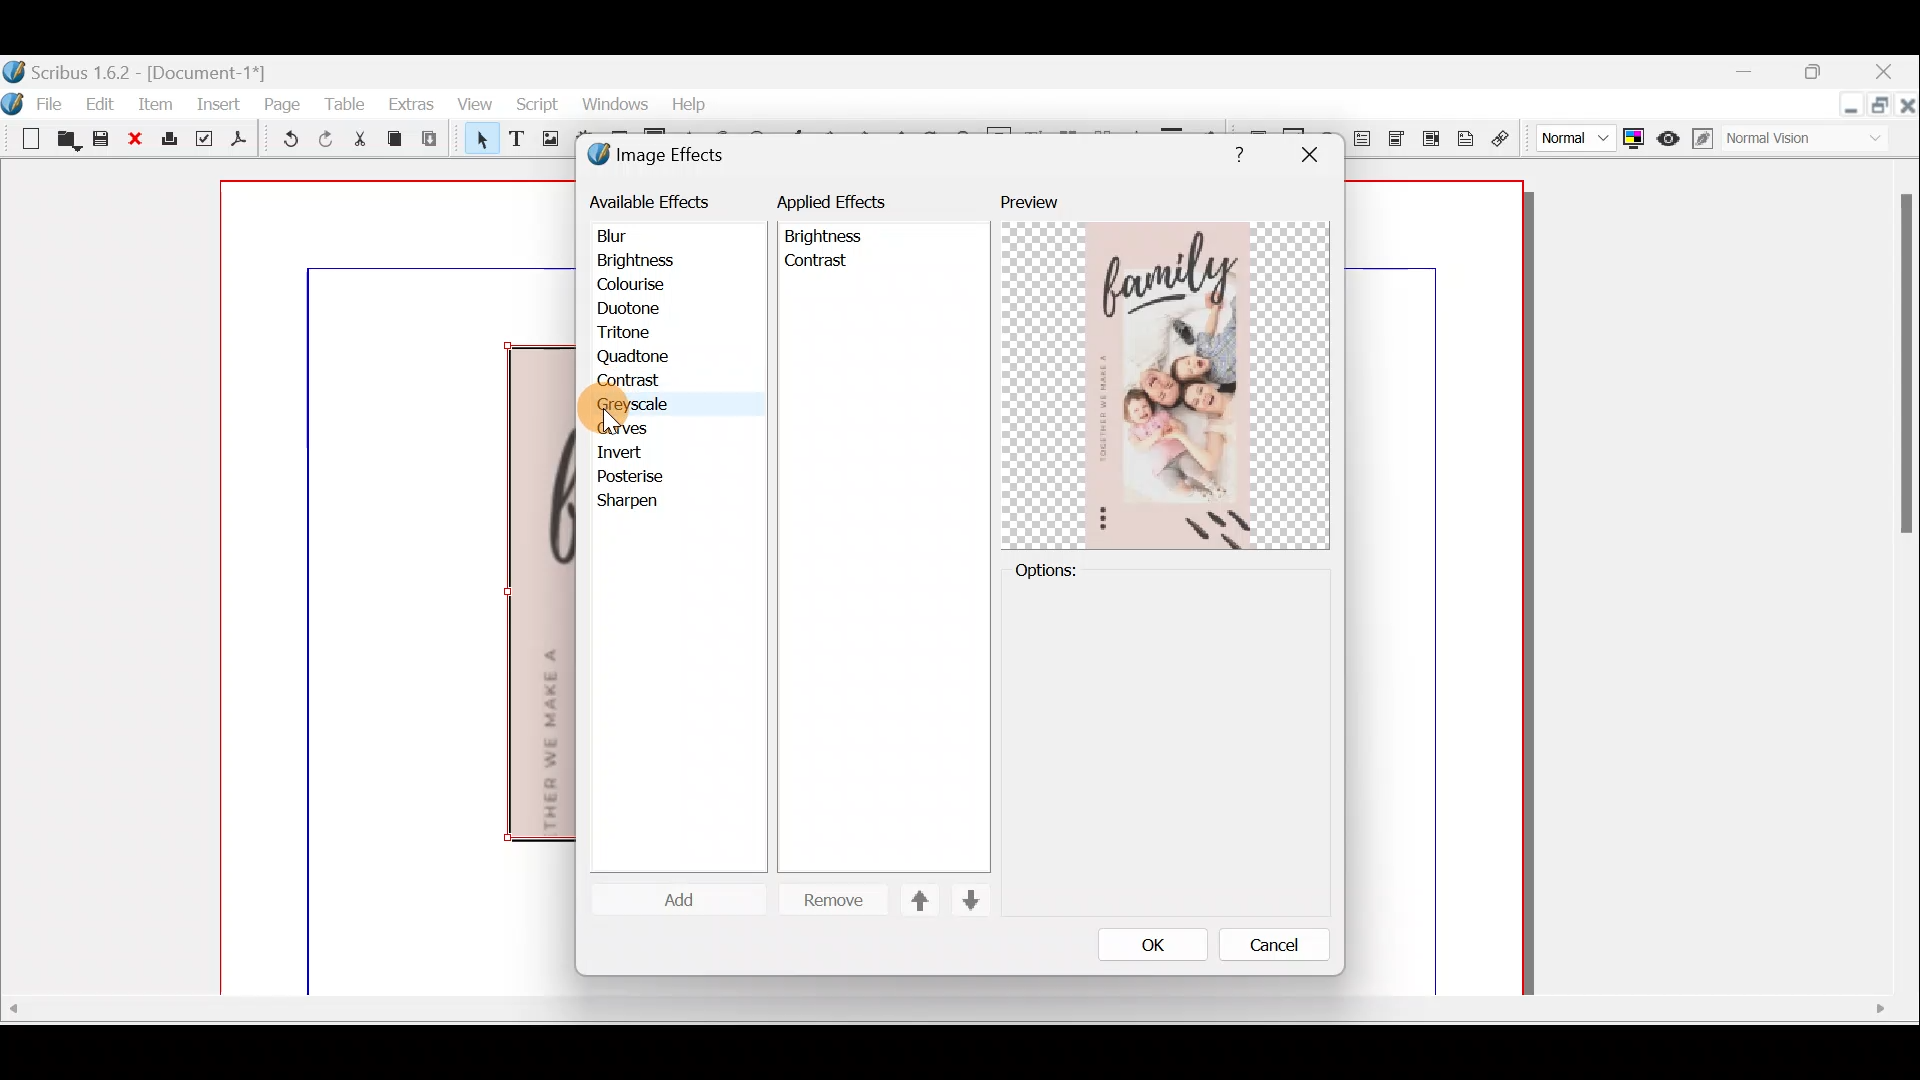  Describe the element at coordinates (1844, 106) in the screenshot. I see `Minimise` at that location.